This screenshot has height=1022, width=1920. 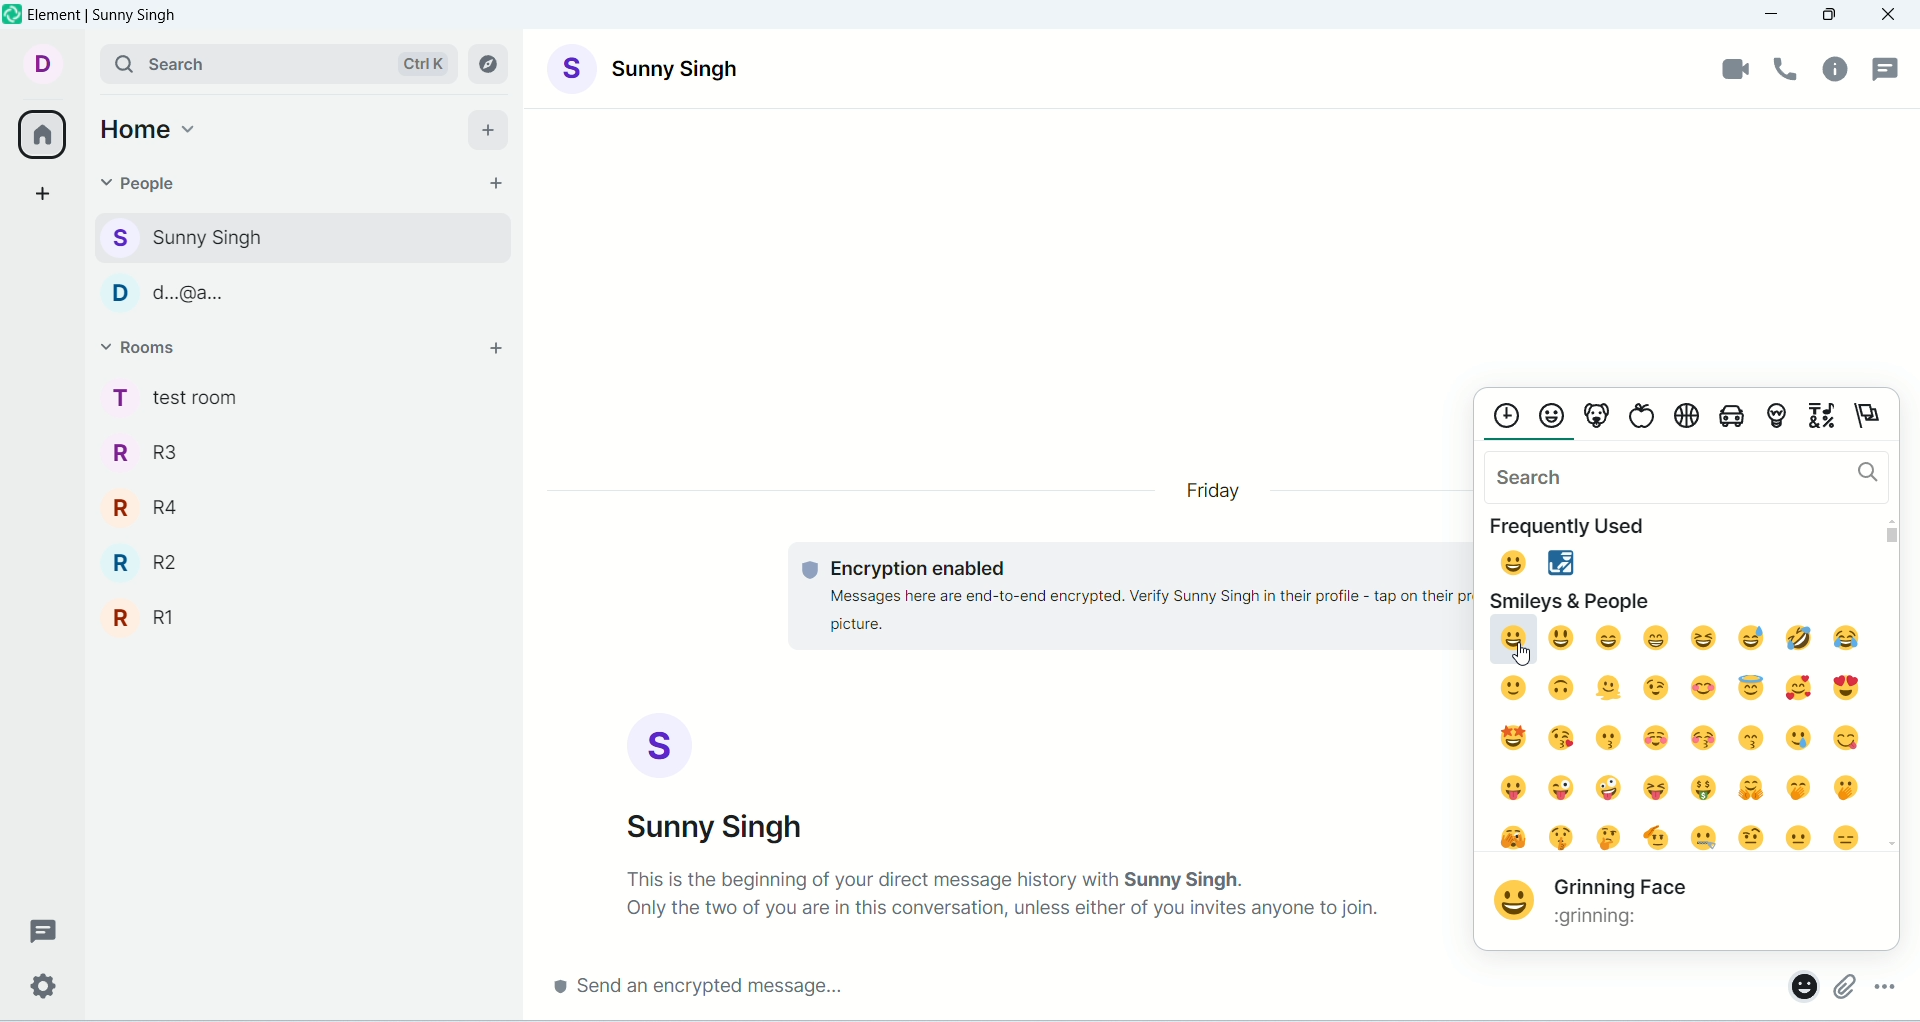 I want to click on threads, so click(x=1889, y=69).